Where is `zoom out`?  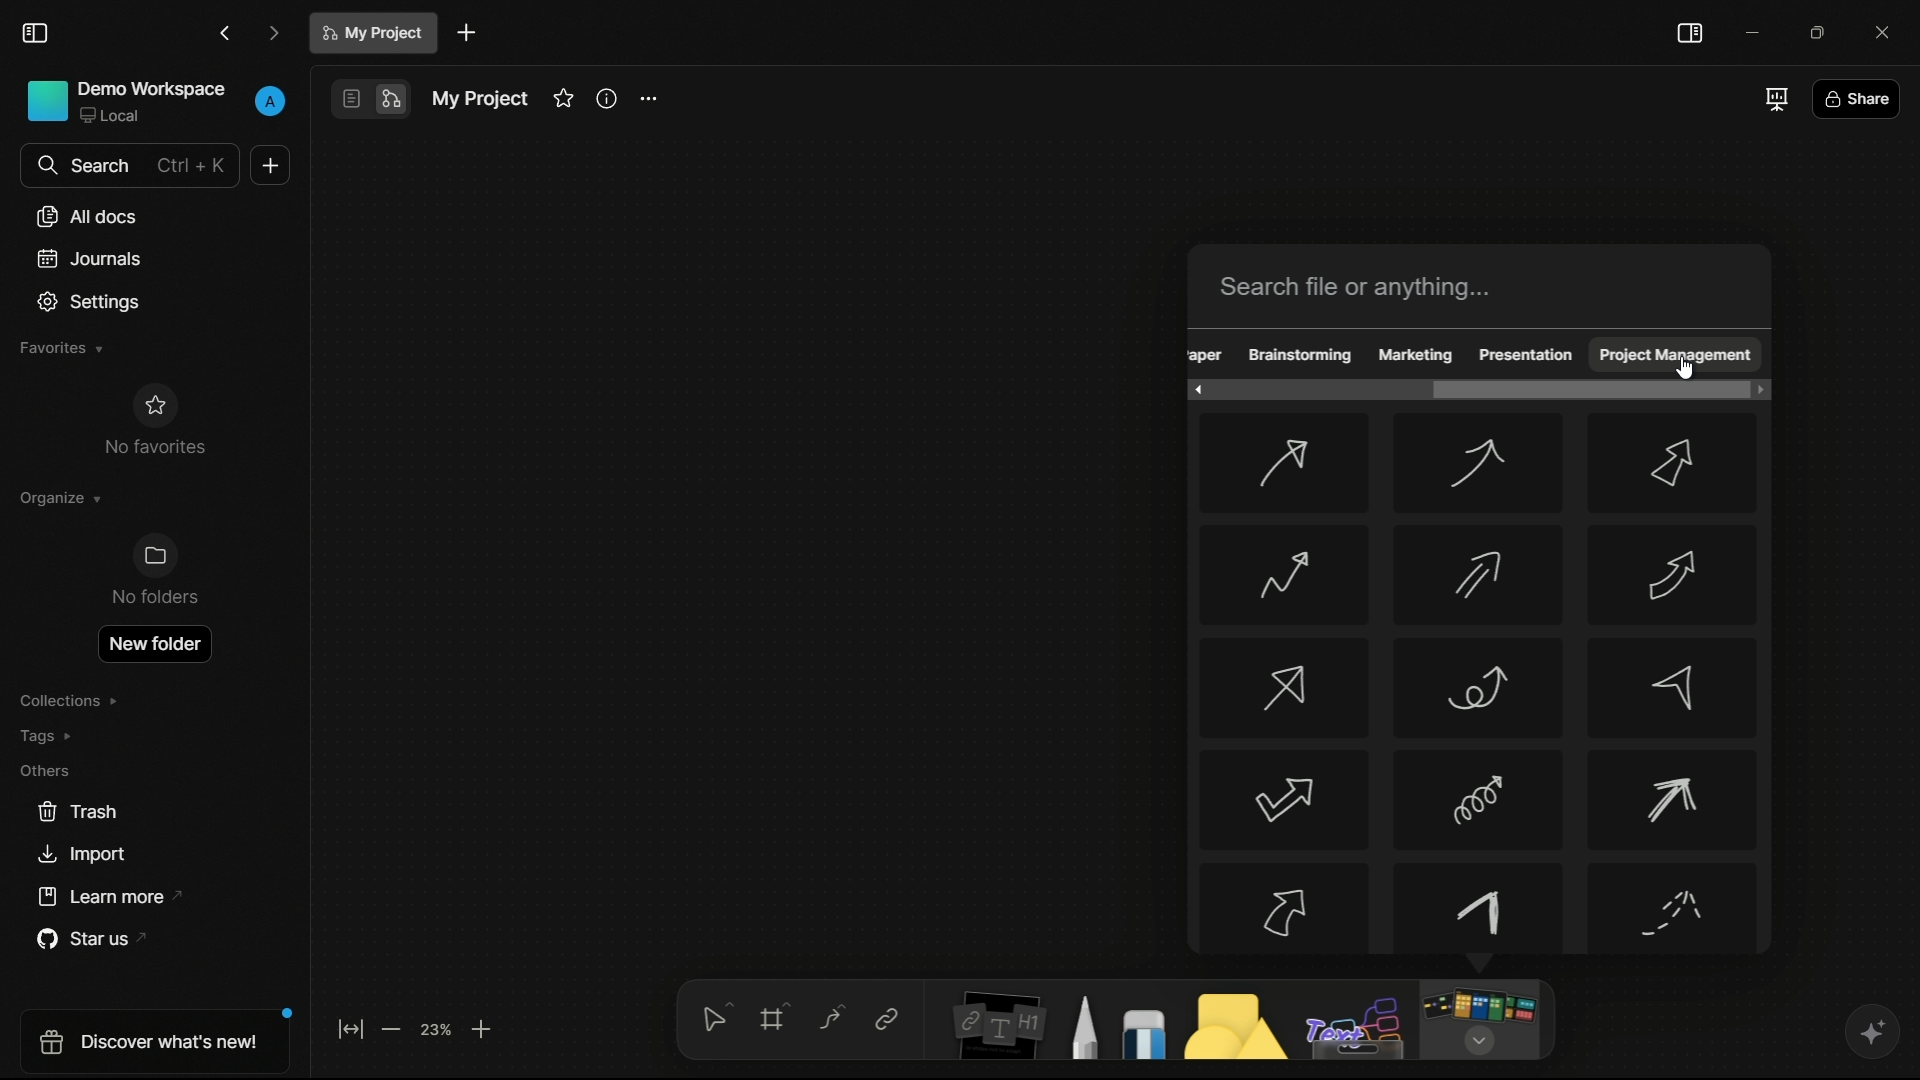 zoom out is located at coordinates (389, 1029).